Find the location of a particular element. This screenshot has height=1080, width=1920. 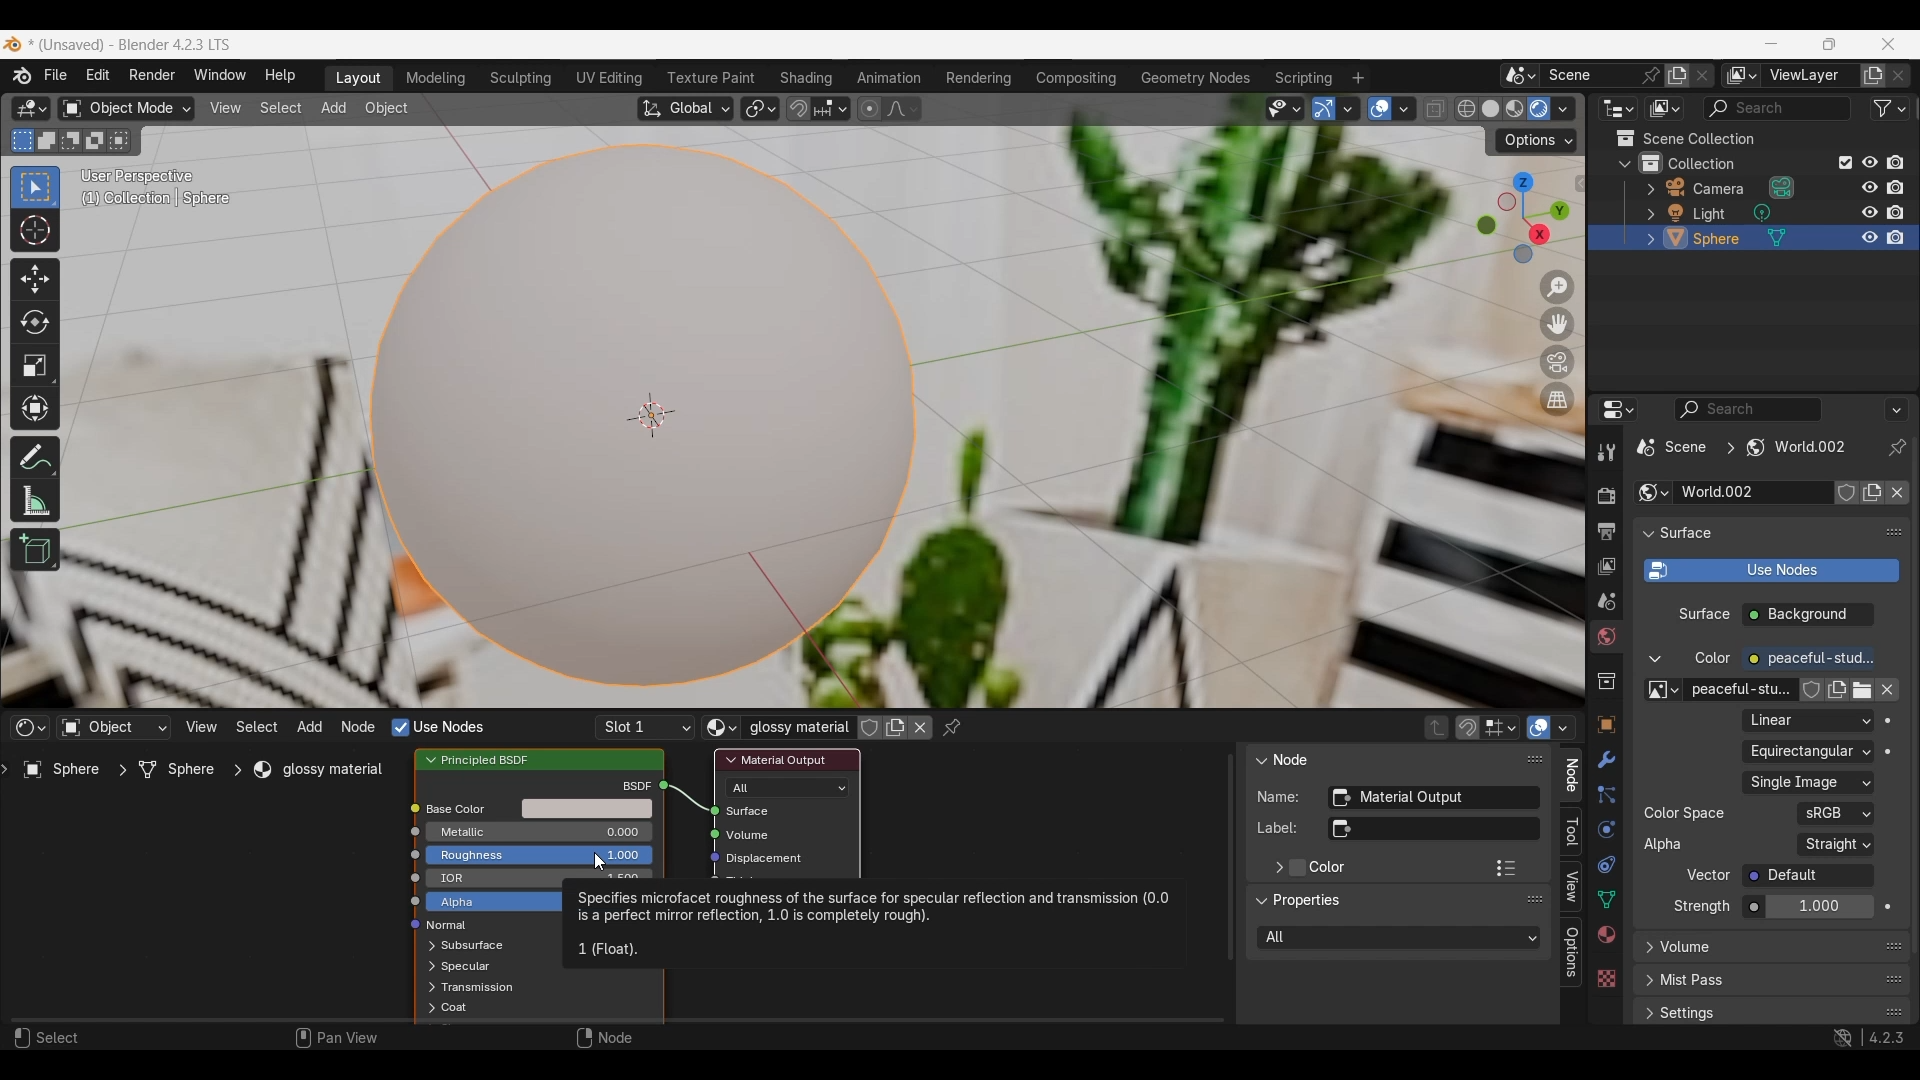

Cursor clicking on Roughness is located at coordinates (601, 861).